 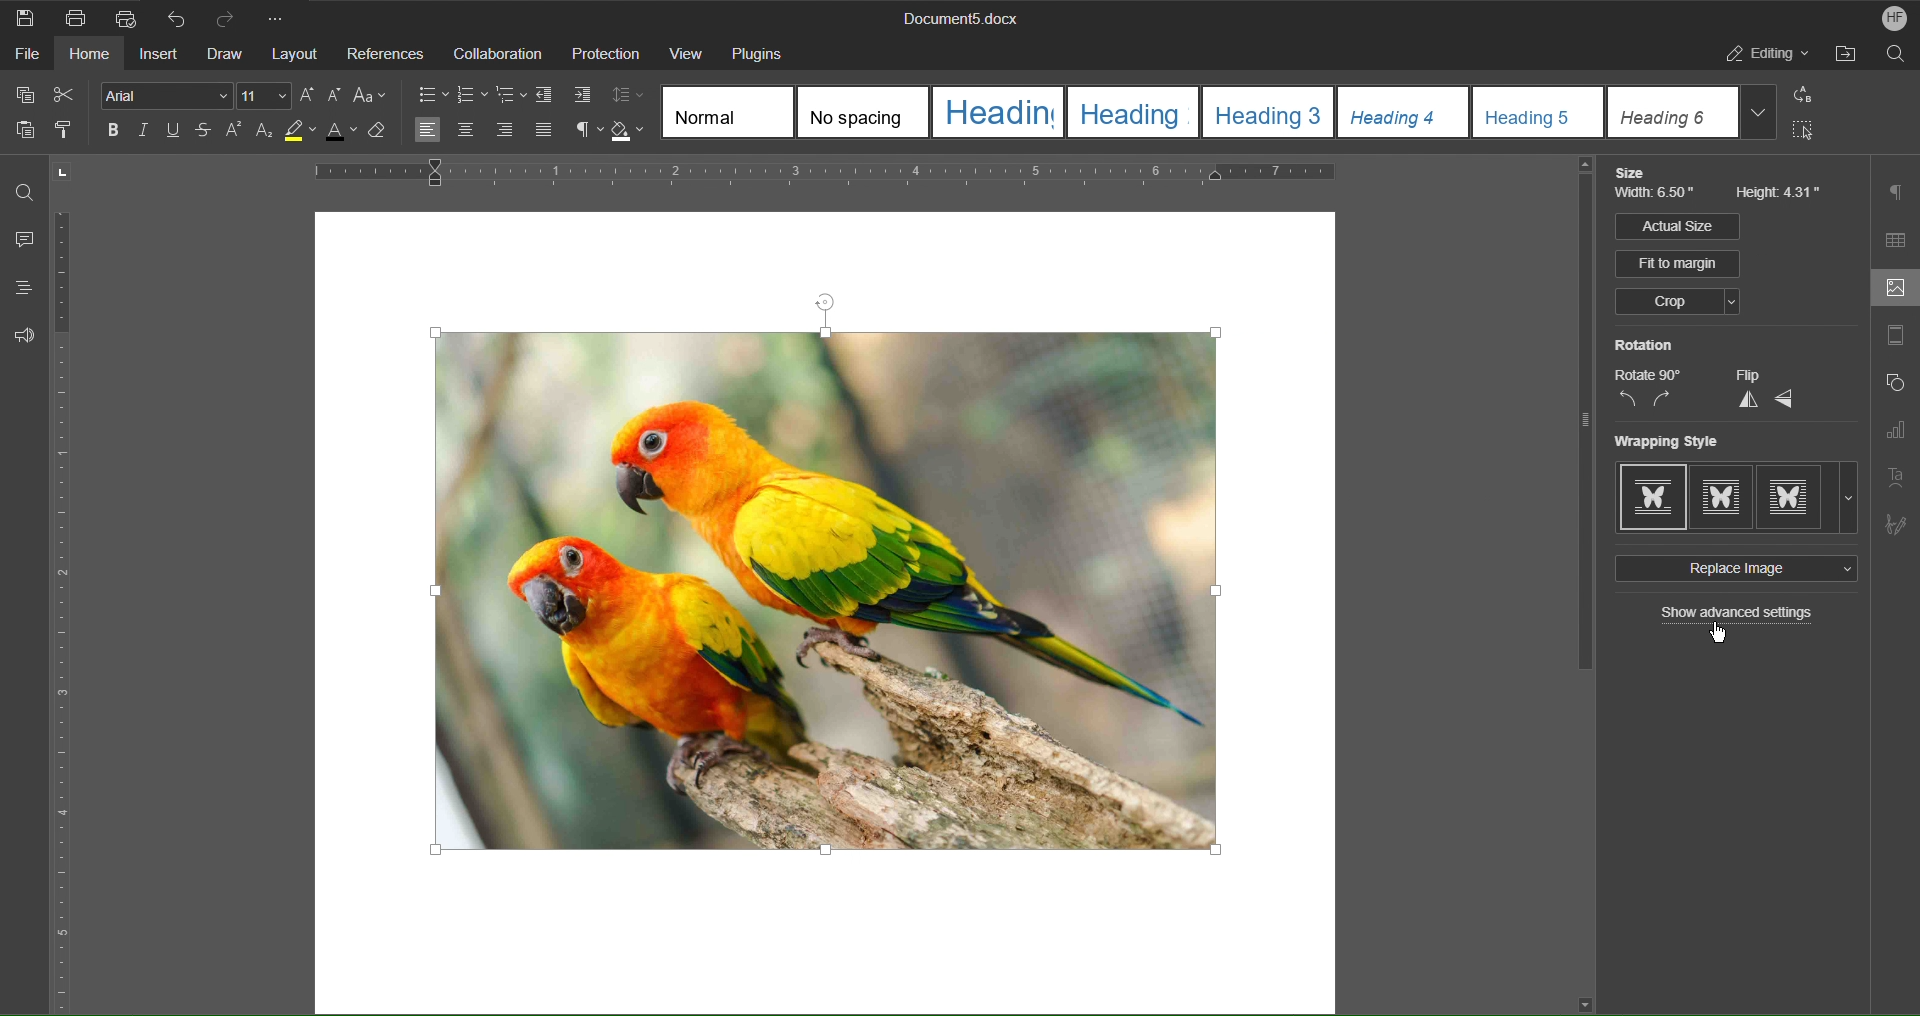 What do you see at coordinates (161, 95) in the screenshot?
I see `Font` at bounding box center [161, 95].